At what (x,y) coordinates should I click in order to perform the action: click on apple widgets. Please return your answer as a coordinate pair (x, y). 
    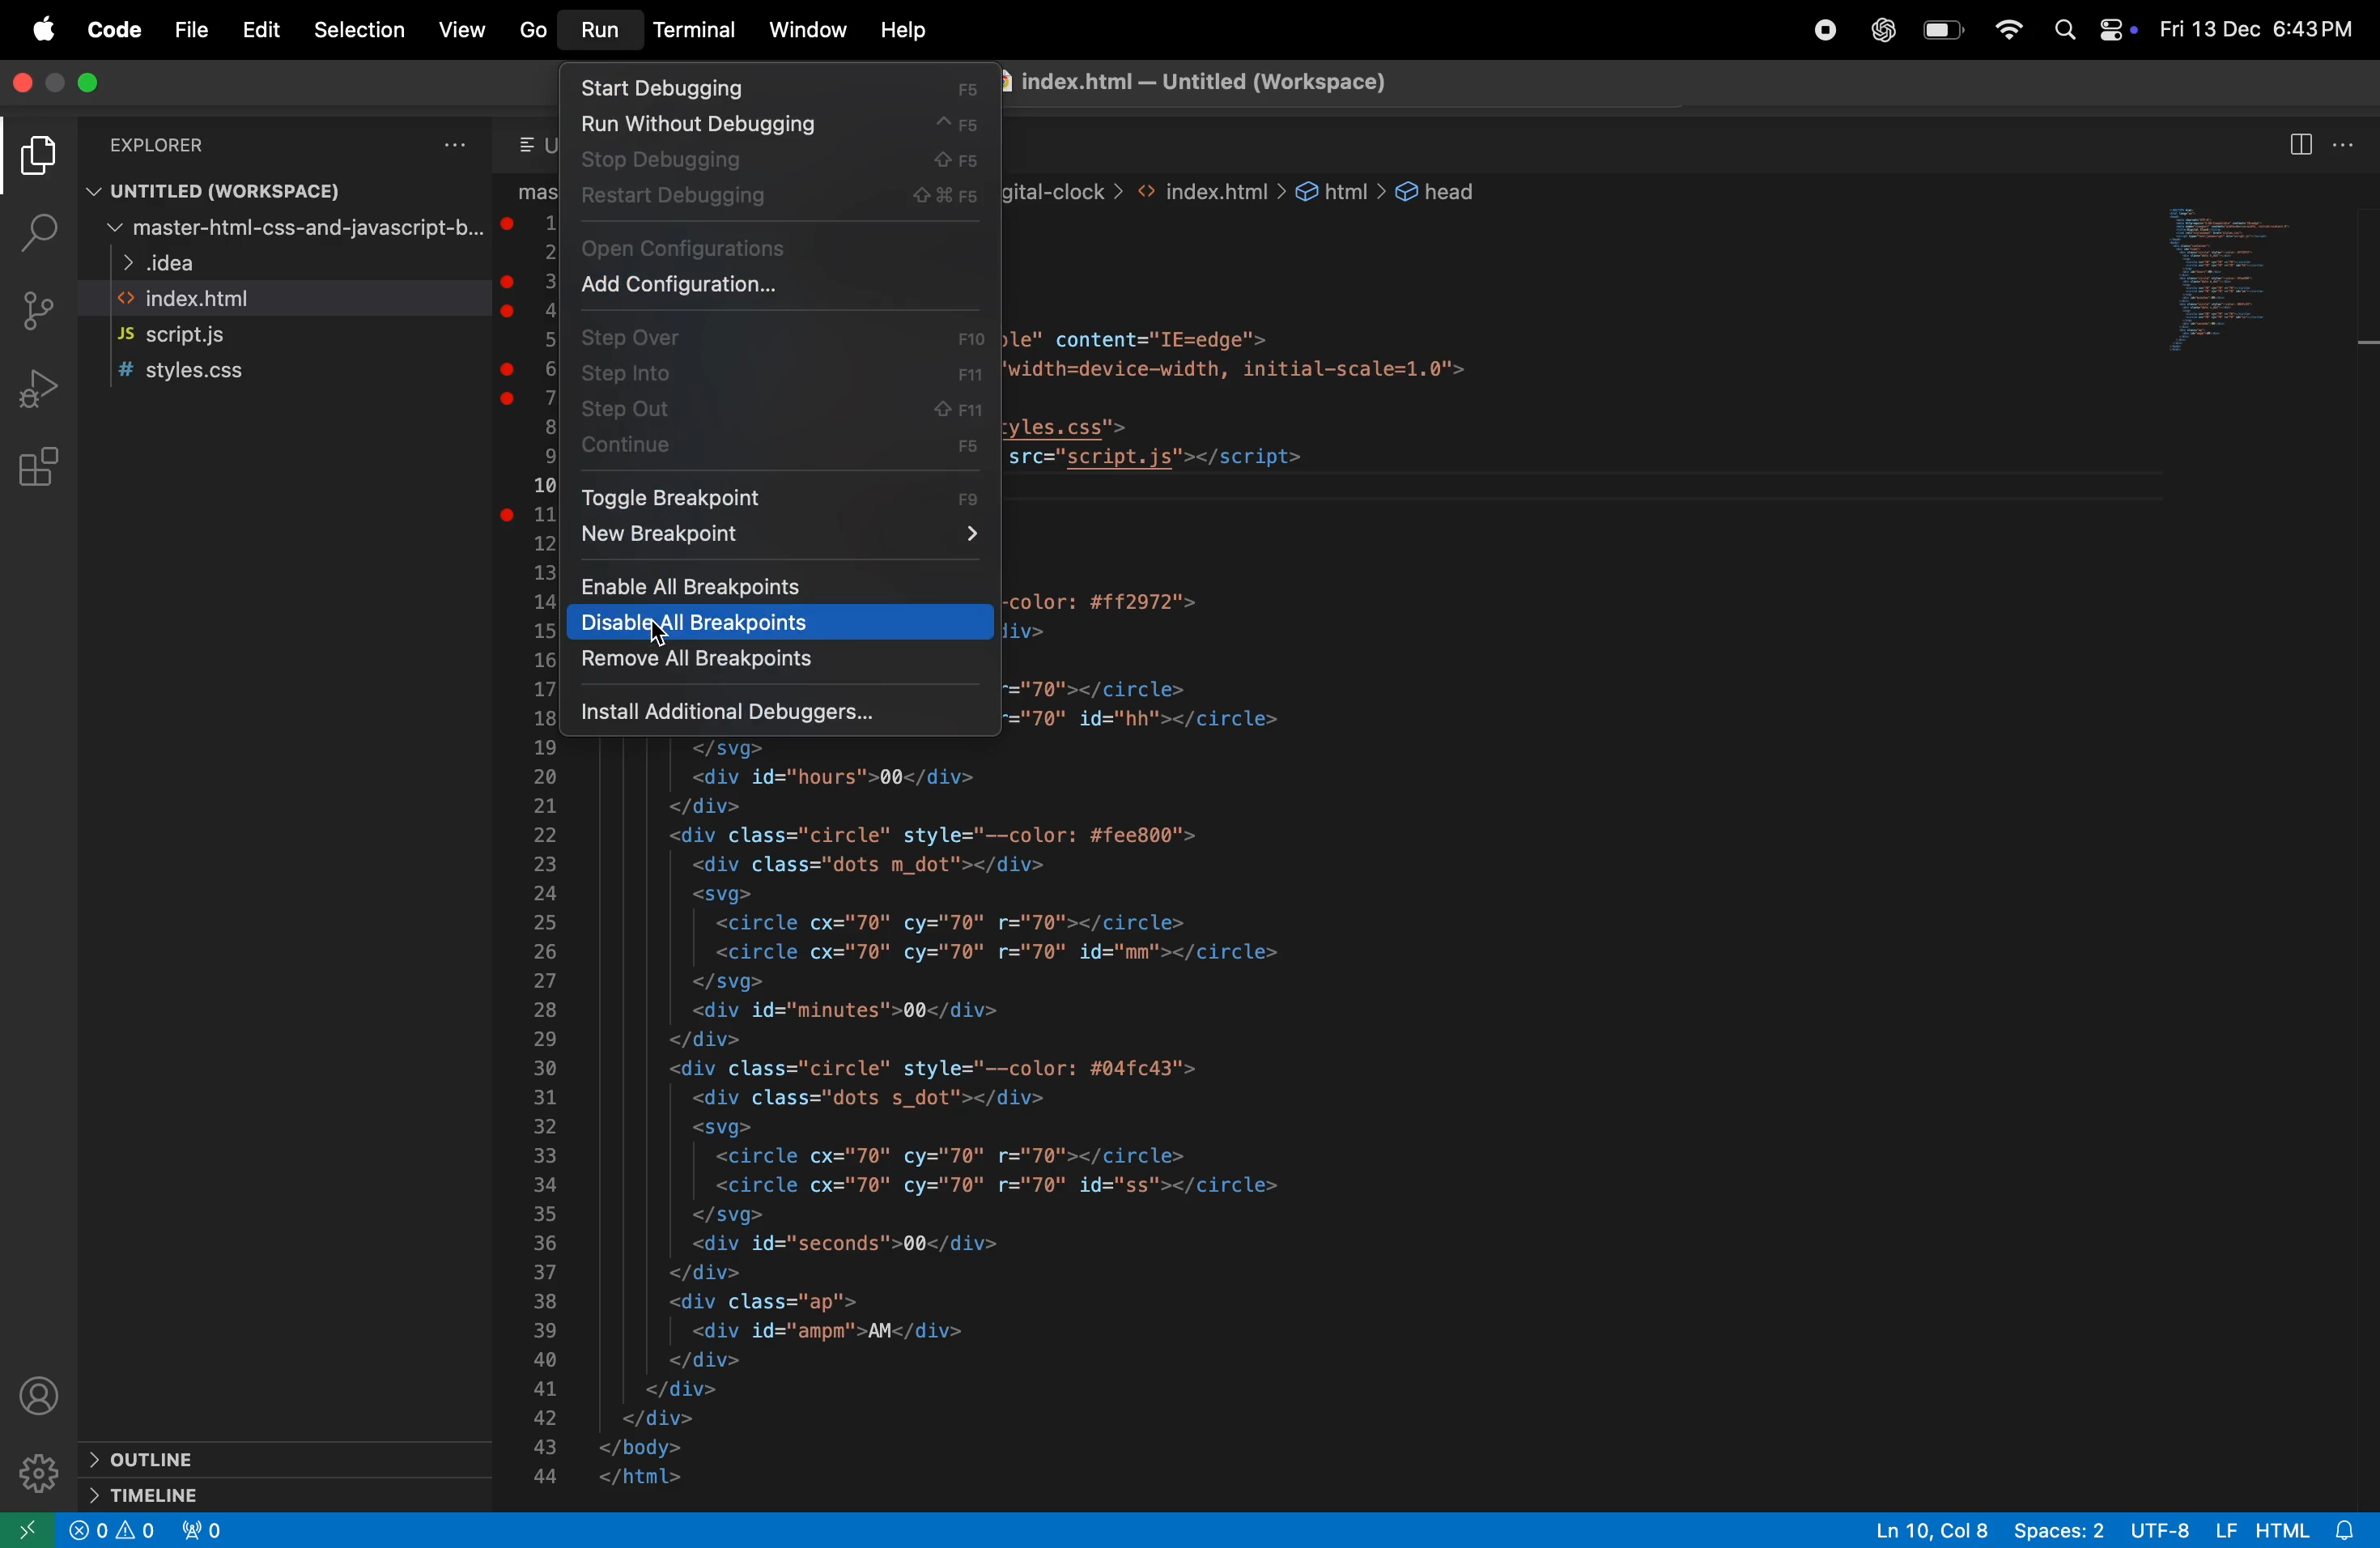
    Looking at the image, I should click on (2092, 32).